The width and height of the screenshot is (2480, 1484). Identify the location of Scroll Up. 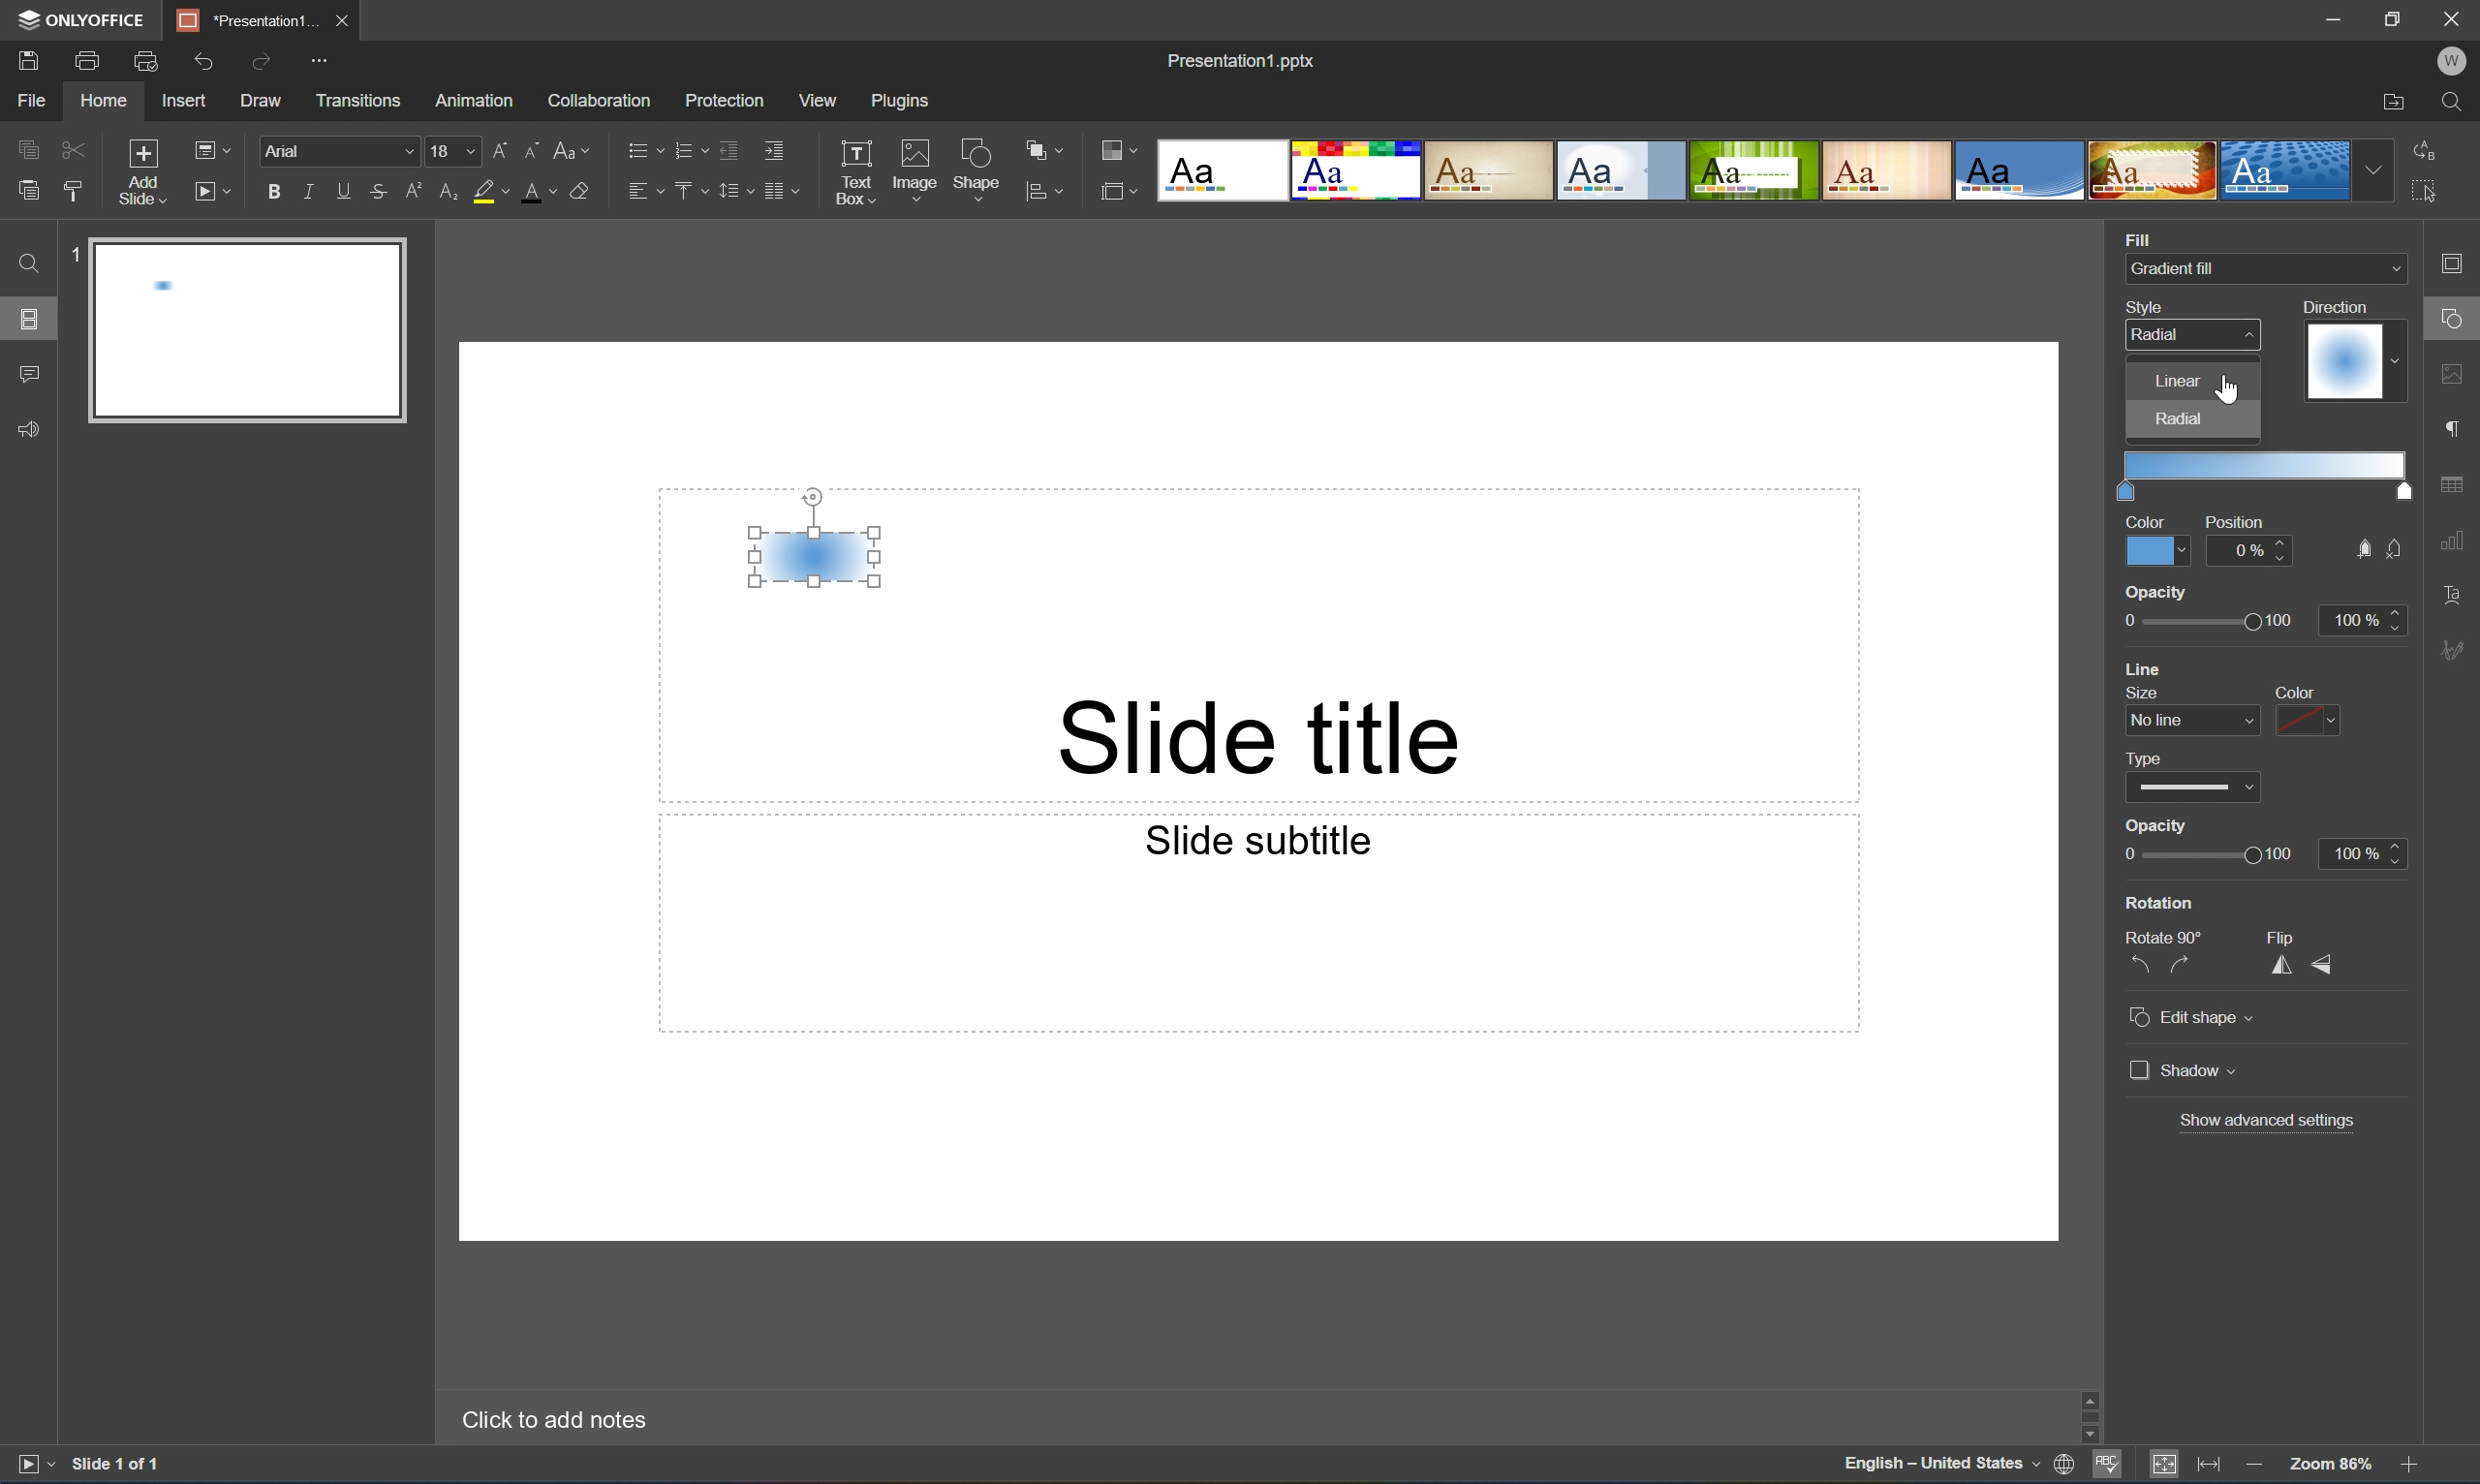
(2407, 1389).